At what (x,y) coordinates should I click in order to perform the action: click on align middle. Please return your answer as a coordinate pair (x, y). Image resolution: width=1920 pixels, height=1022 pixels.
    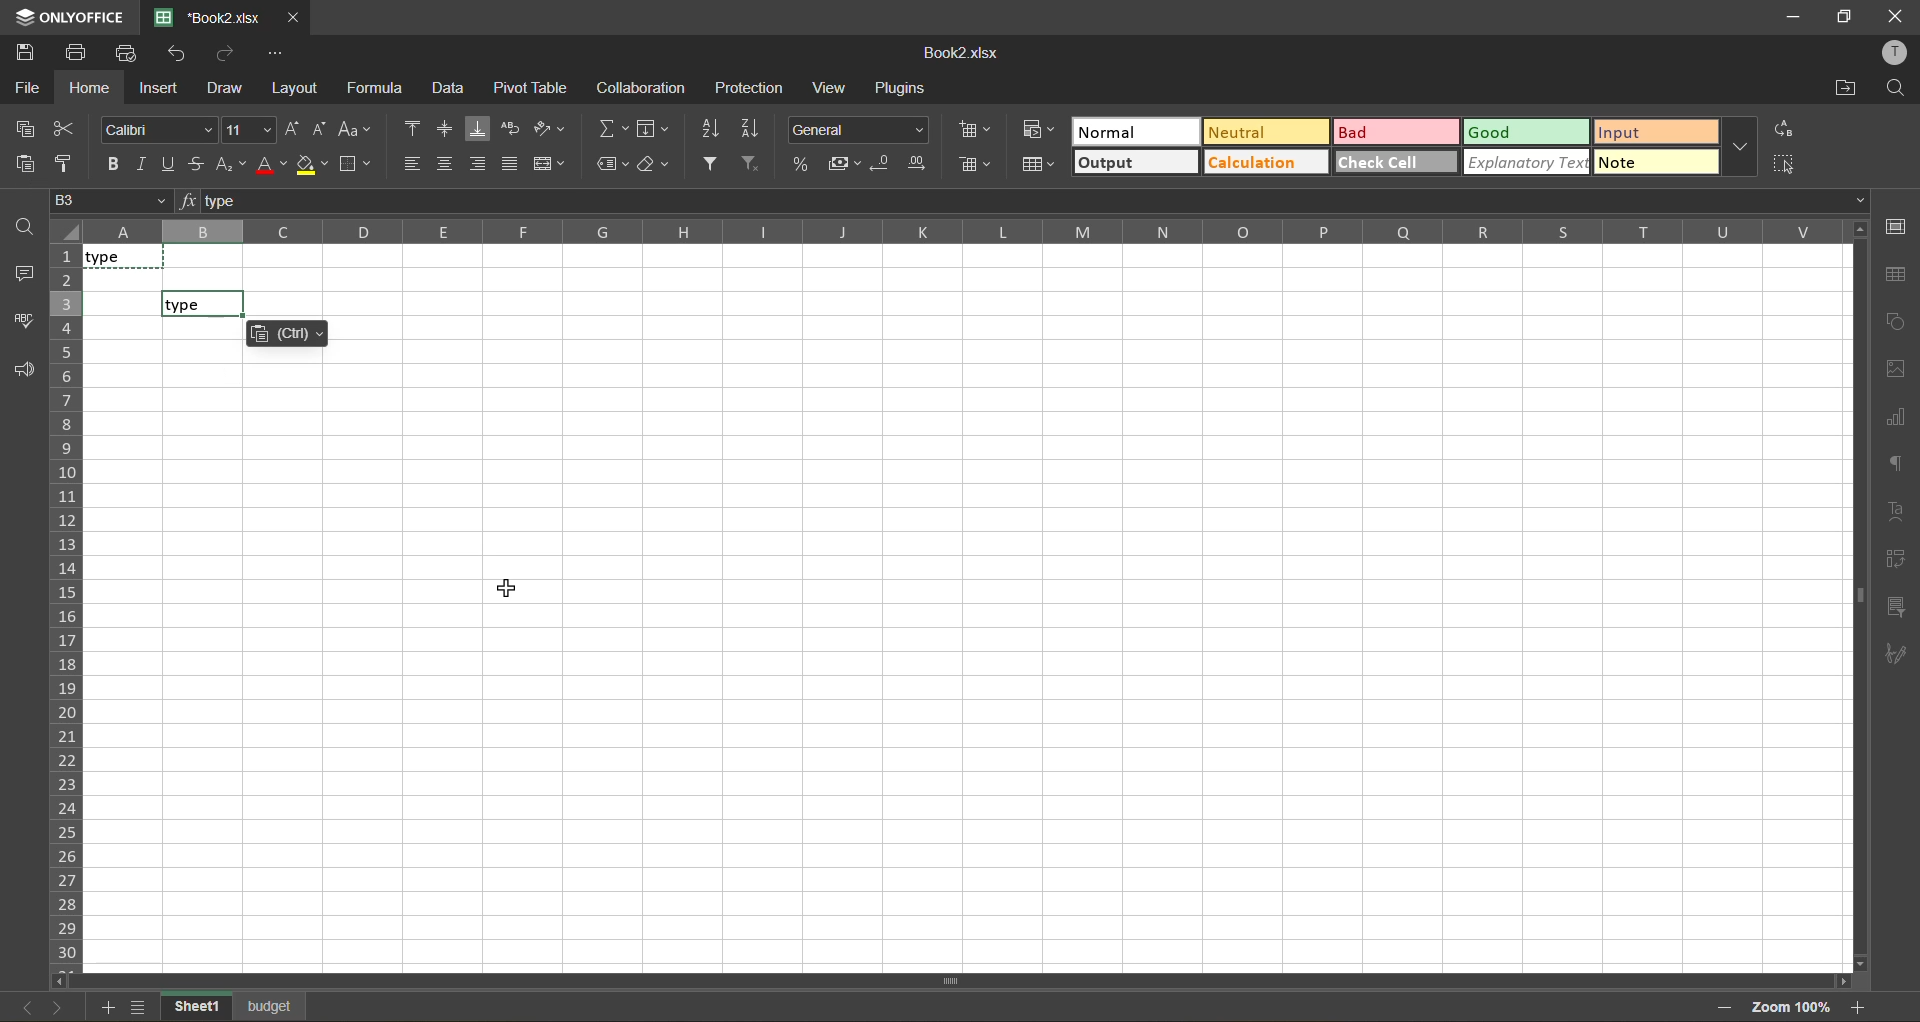
    Looking at the image, I should click on (439, 125).